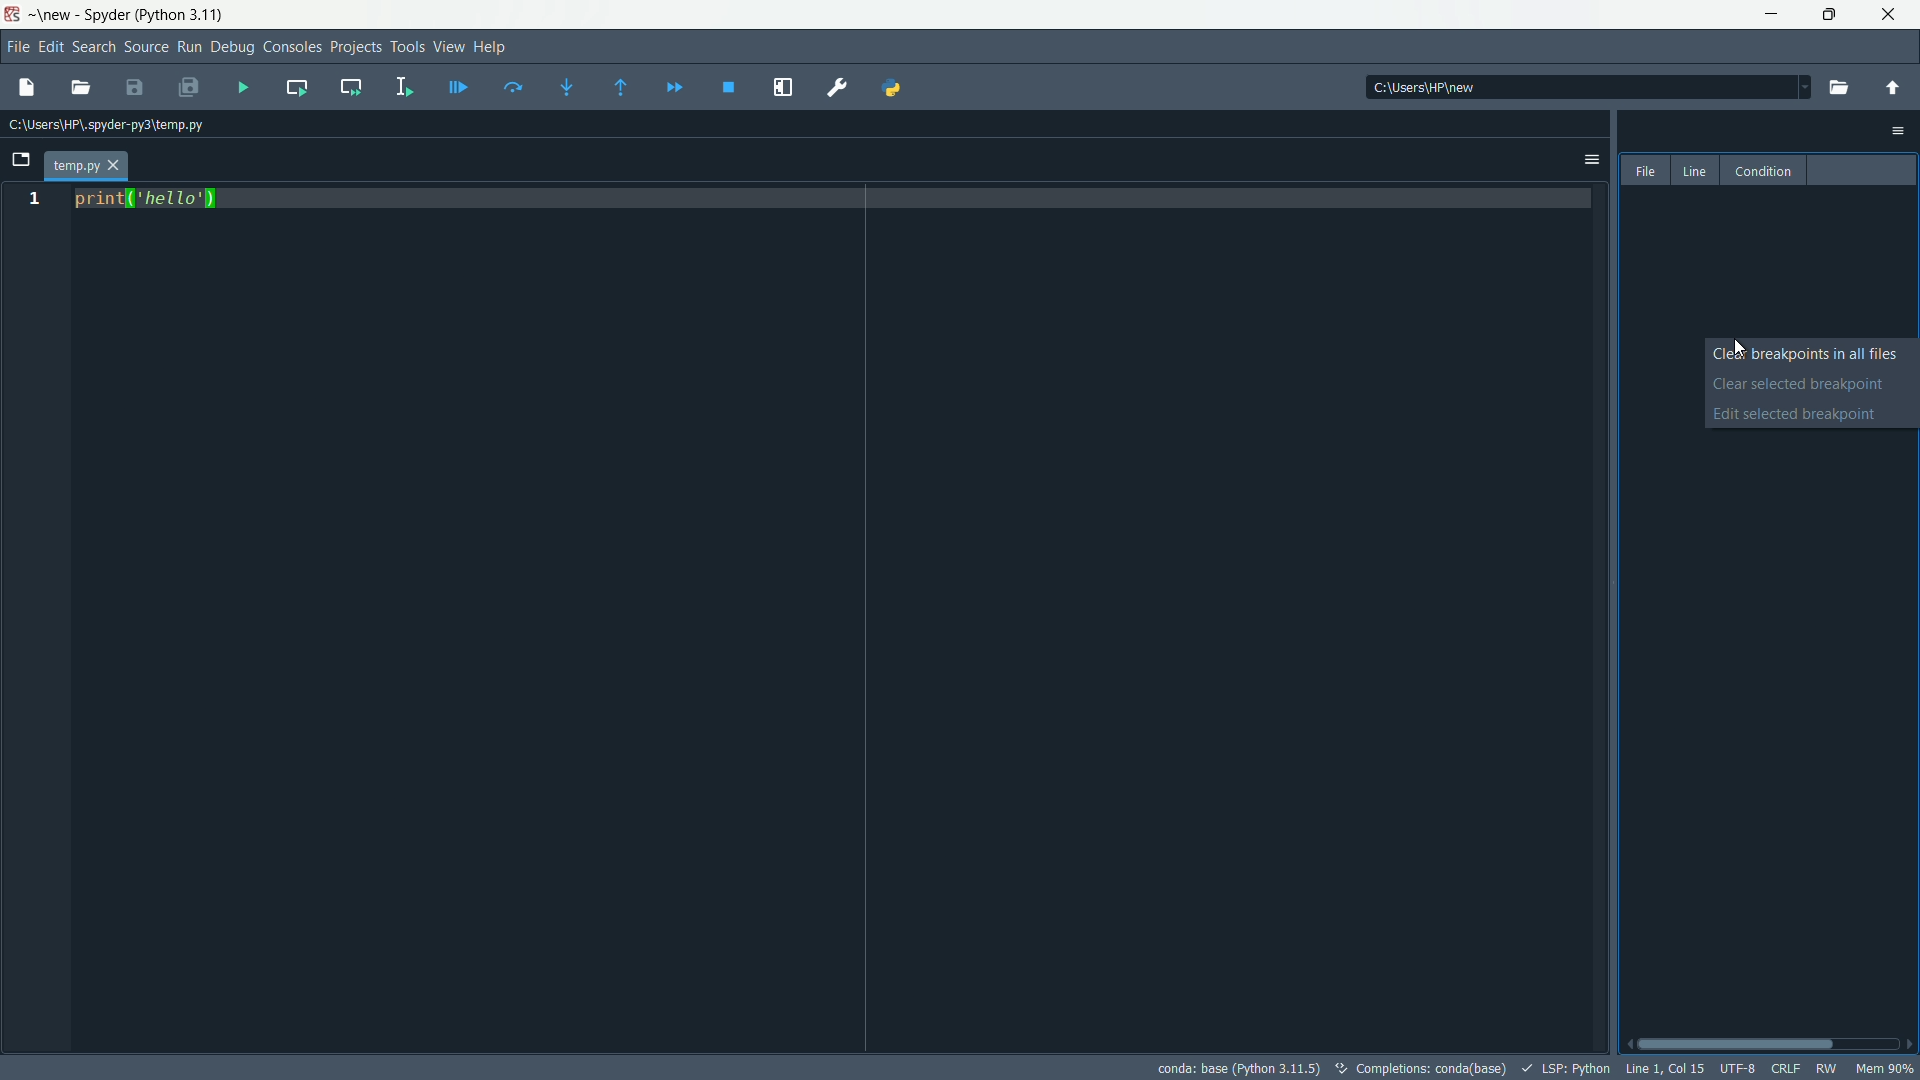  What do you see at coordinates (103, 126) in the screenshot?
I see `c:\users\hp\.spyder-py3\temp.py` at bounding box center [103, 126].